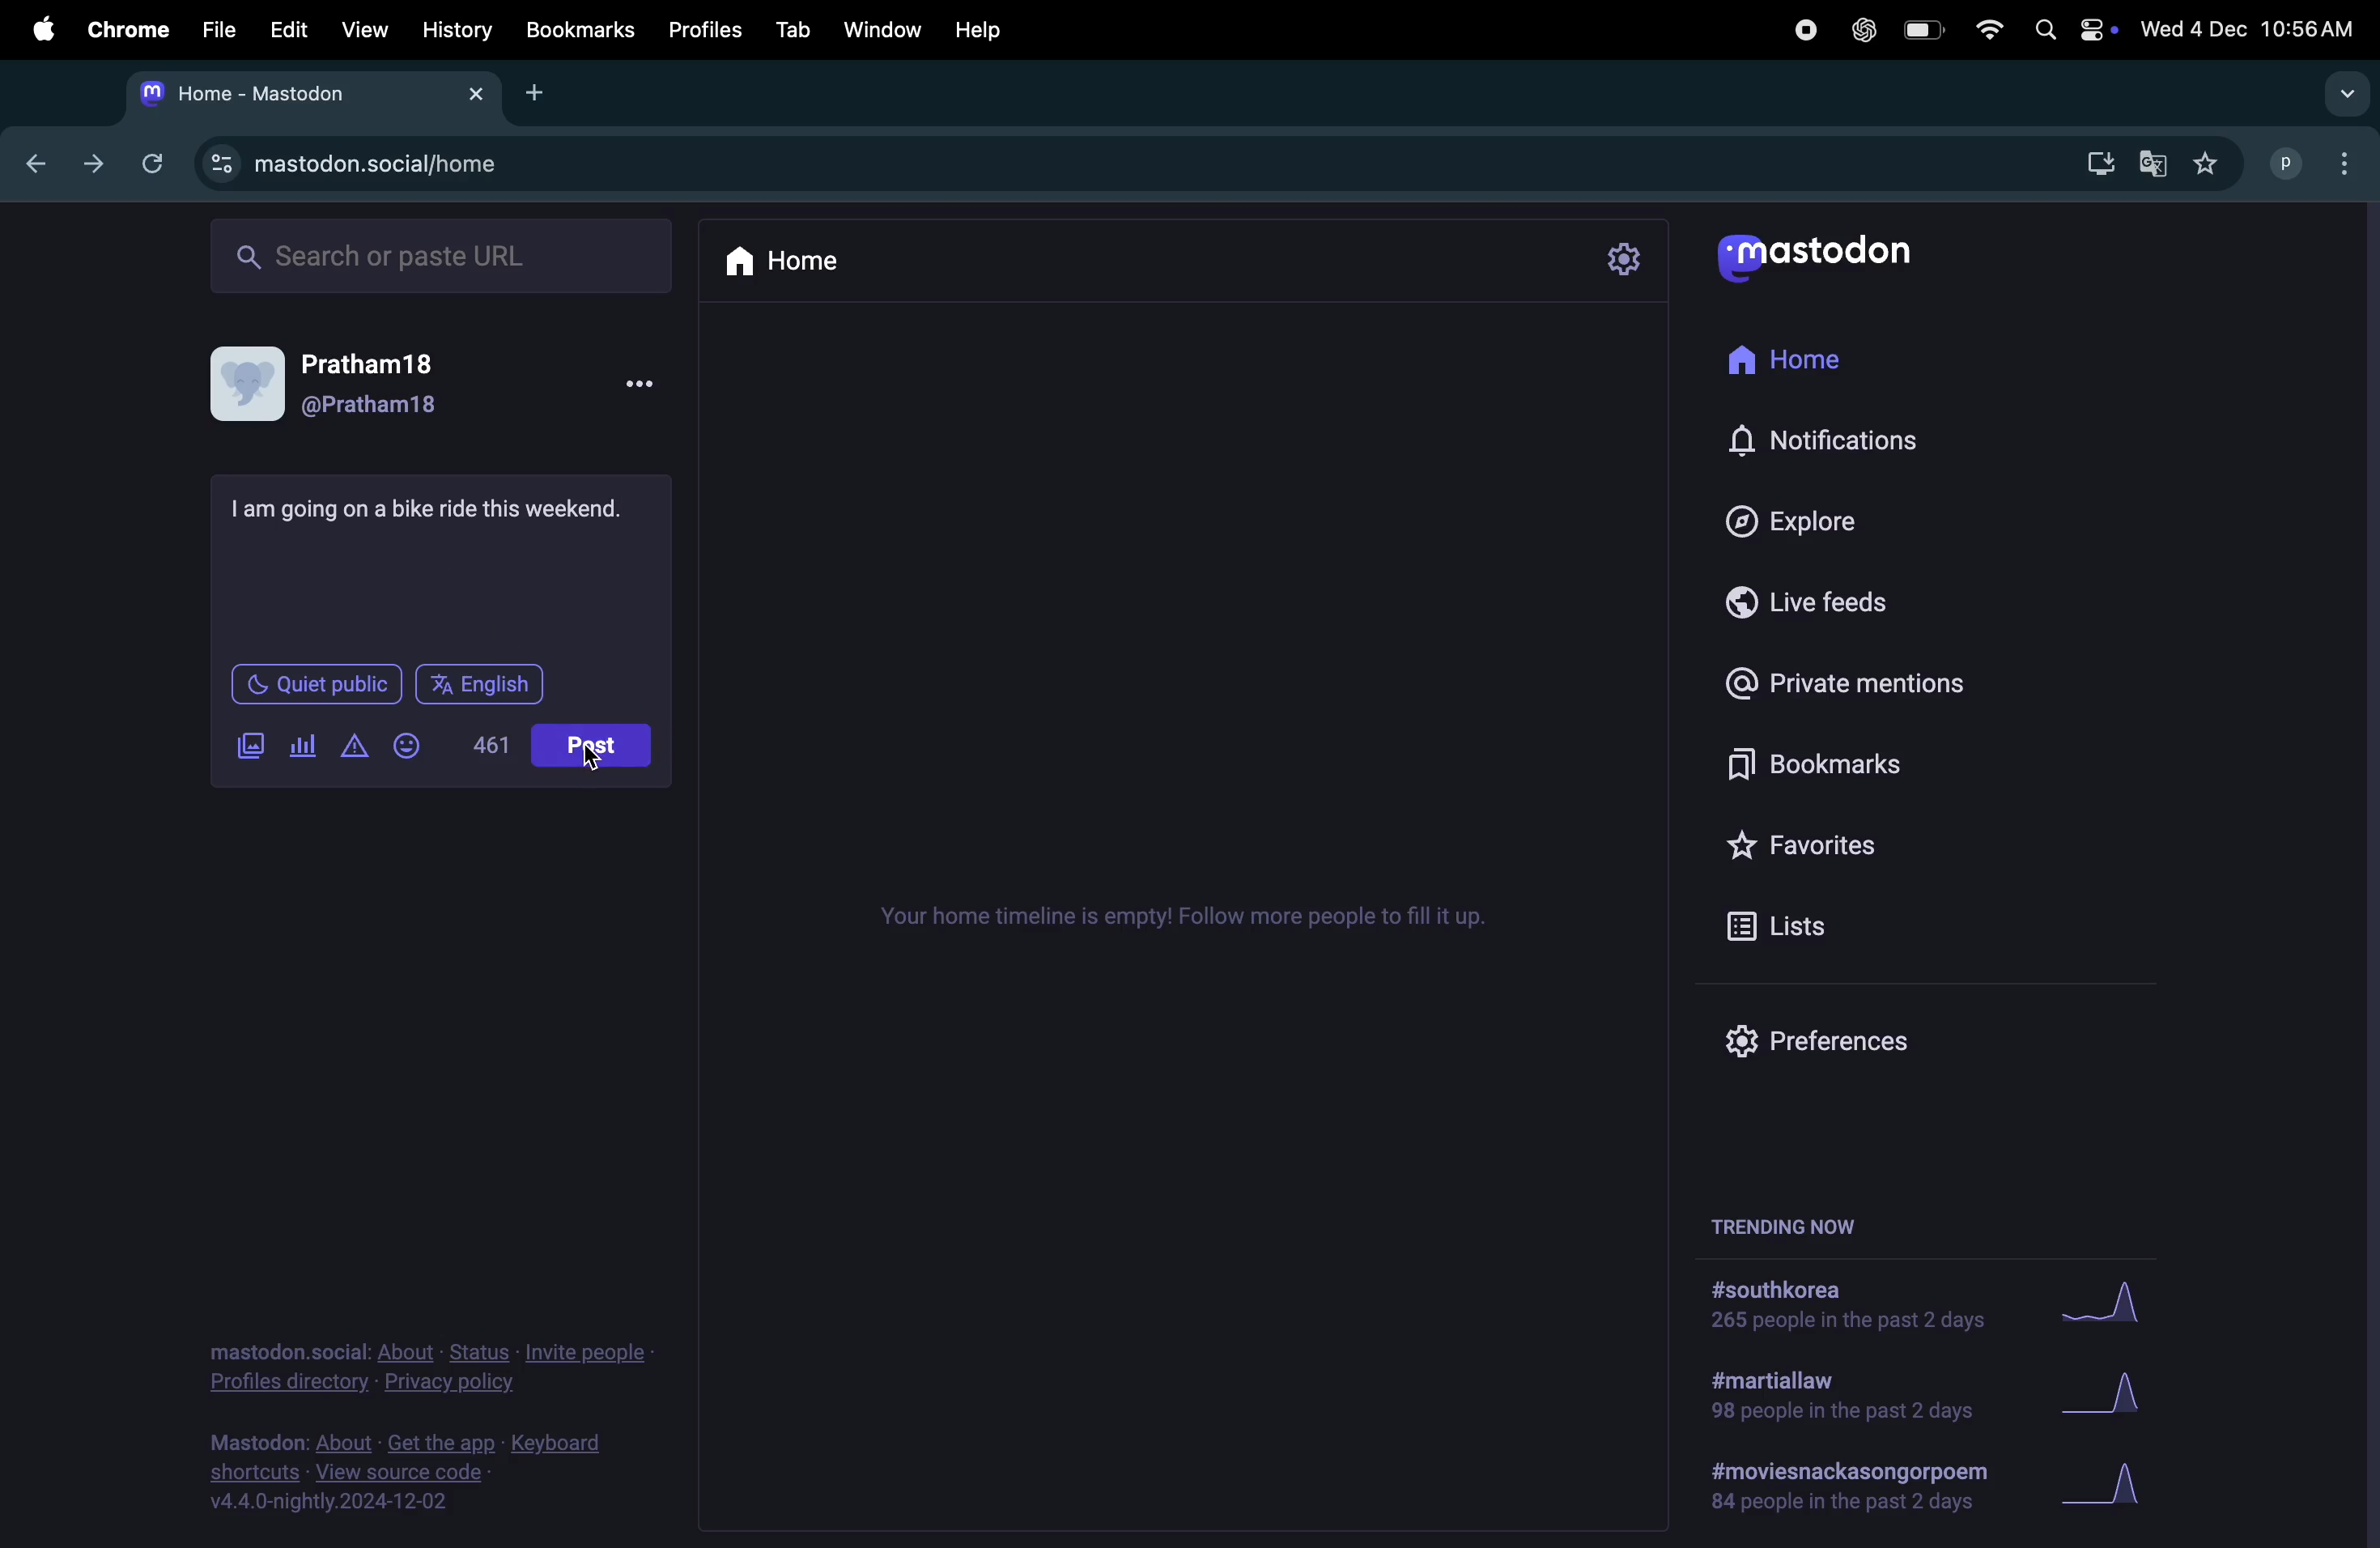 This screenshot has width=2380, height=1548. Describe the element at coordinates (457, 28) in the screenshot. I see `history` at that location.